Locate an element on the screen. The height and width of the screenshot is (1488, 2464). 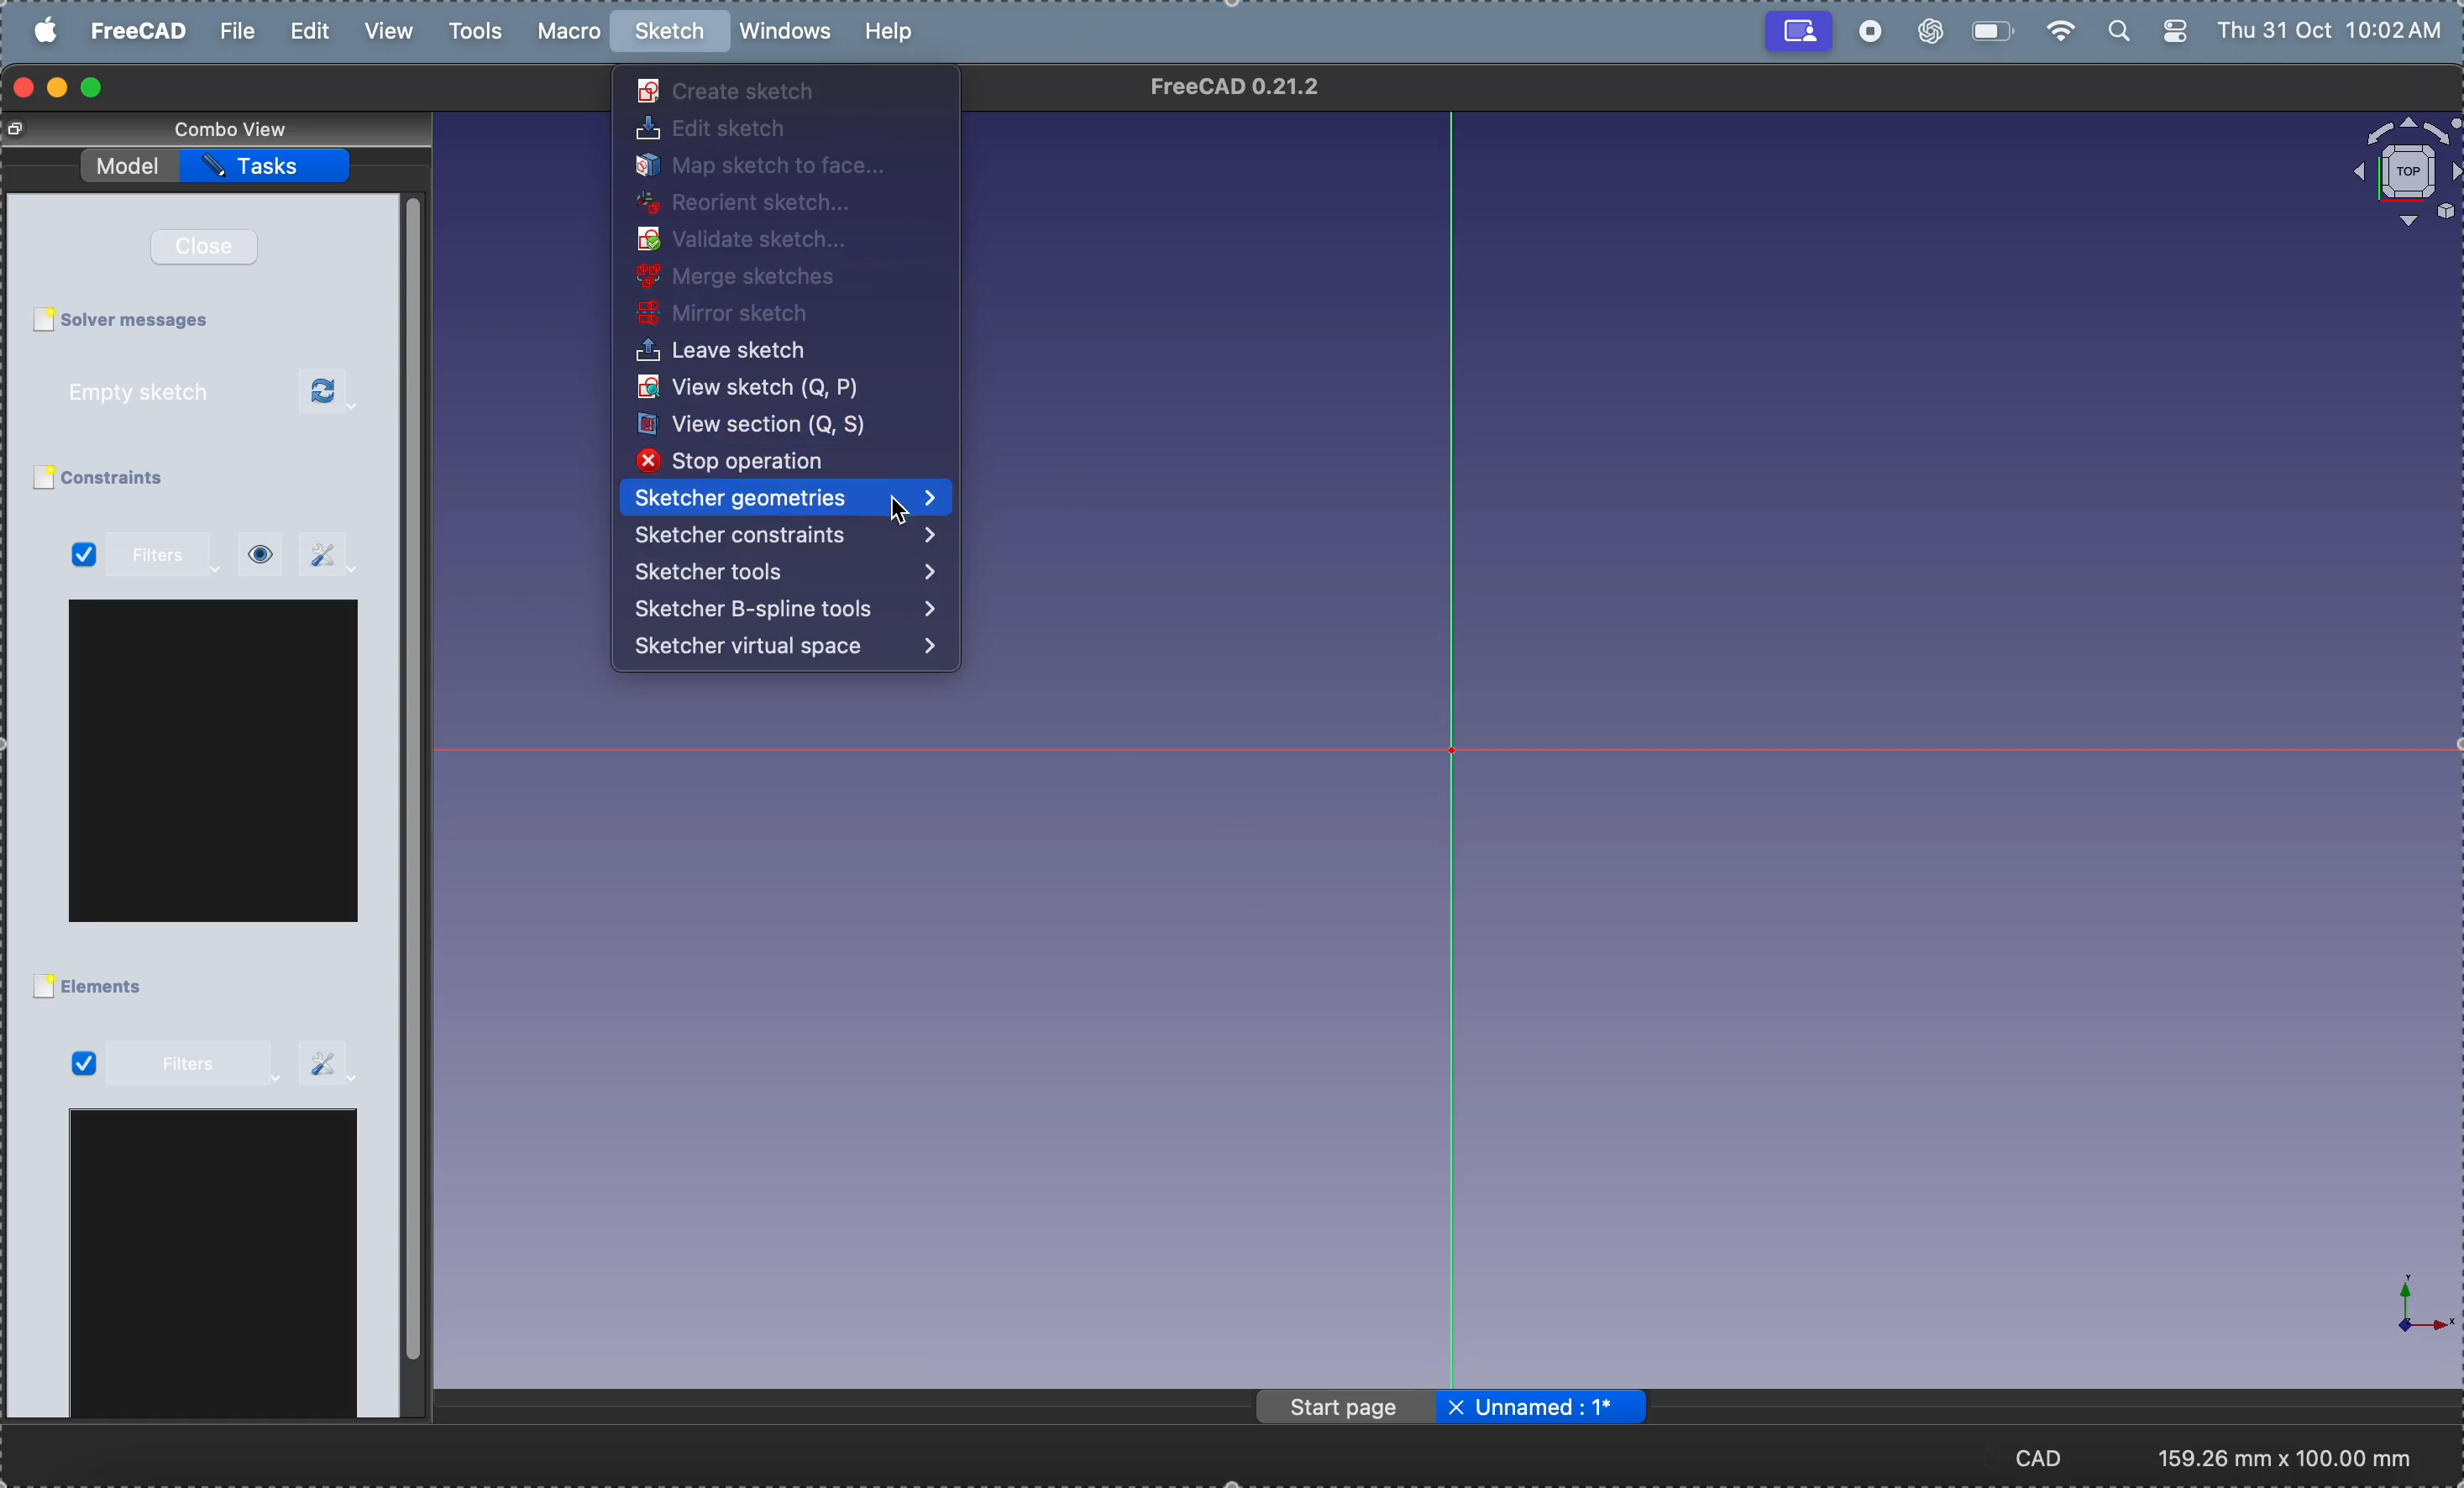
combo view is located at coordinates (238, 128).